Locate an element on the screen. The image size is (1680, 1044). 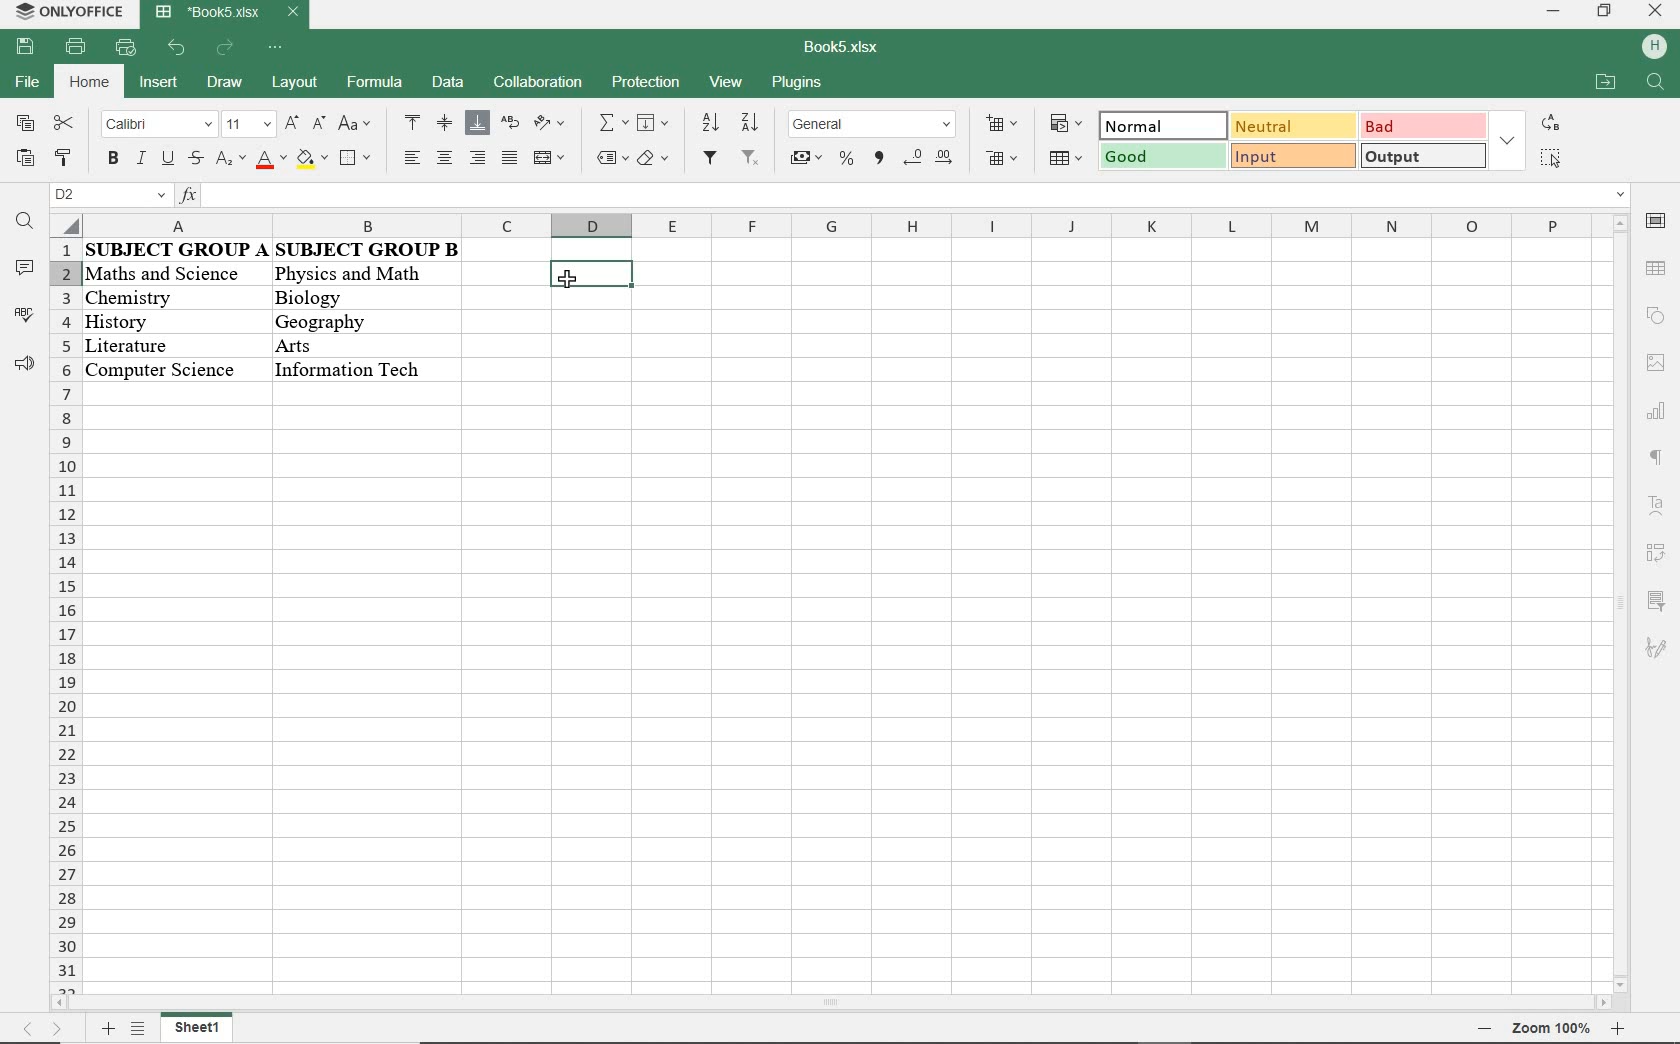
paragraph settings is located at coordinates (1656, 457).